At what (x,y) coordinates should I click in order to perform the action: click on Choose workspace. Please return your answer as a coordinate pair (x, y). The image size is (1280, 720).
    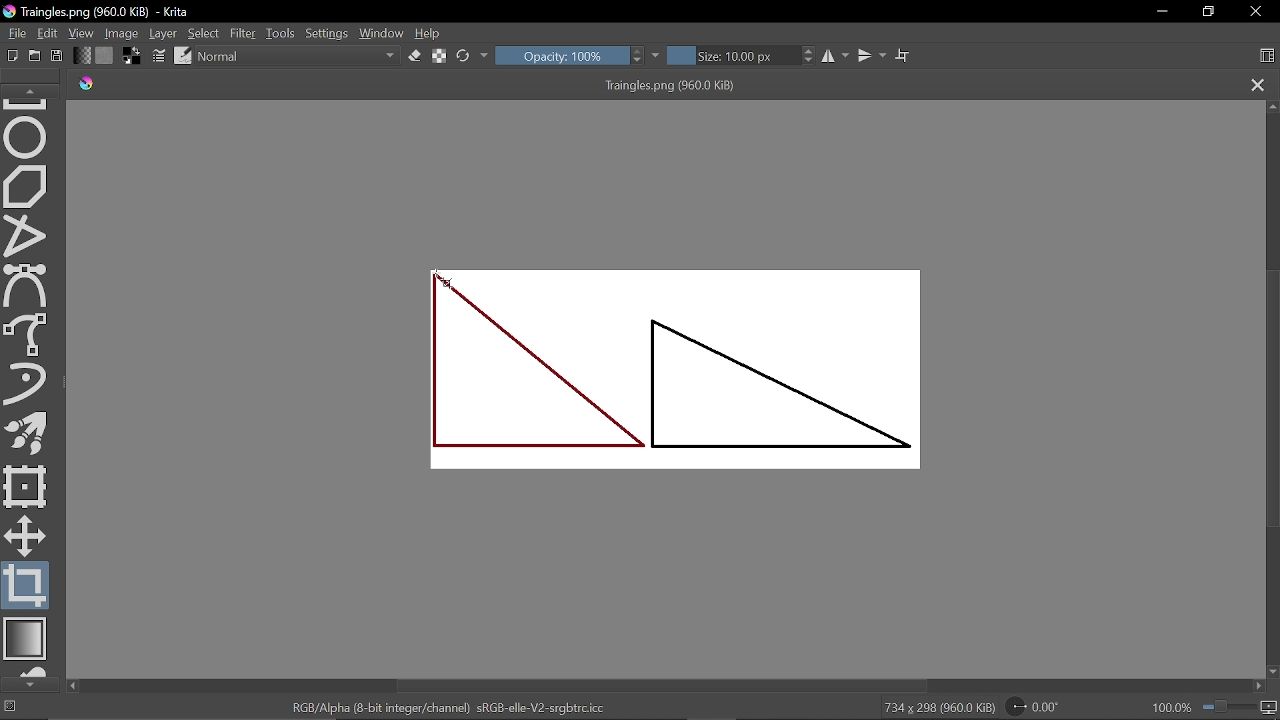
    Looking at the image, I should click on (1267, 57).